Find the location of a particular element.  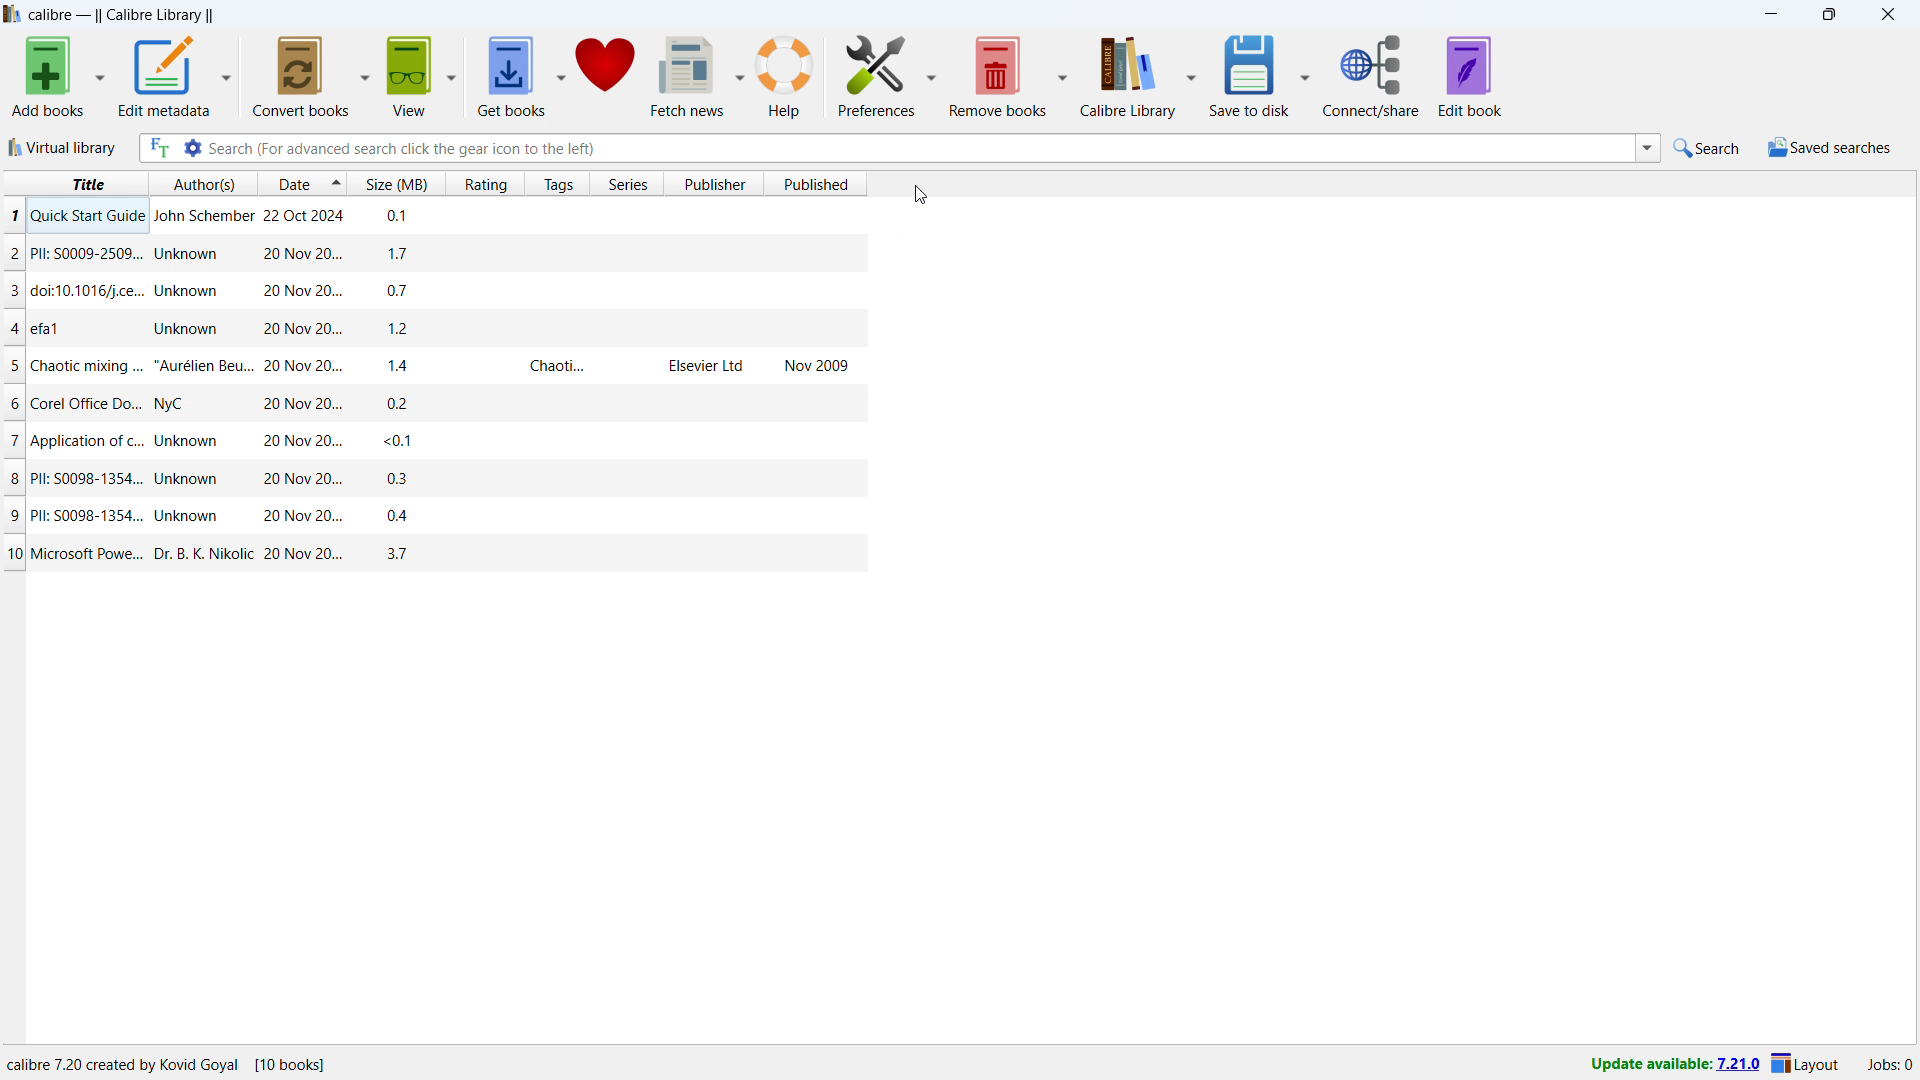

get books options is located at coordinates (560, 76).